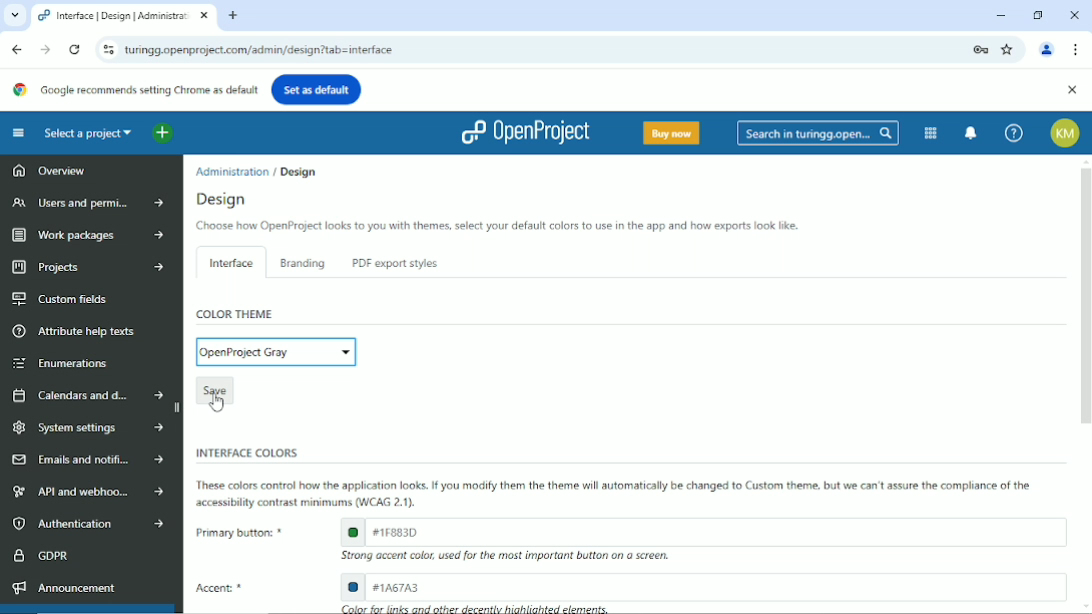 This screenshot has width=1092, height=614. What do you see at coordinates (1085, 296) in the screenshot?
I see `vertical scrollbar` at bounding box center [1085, 296].